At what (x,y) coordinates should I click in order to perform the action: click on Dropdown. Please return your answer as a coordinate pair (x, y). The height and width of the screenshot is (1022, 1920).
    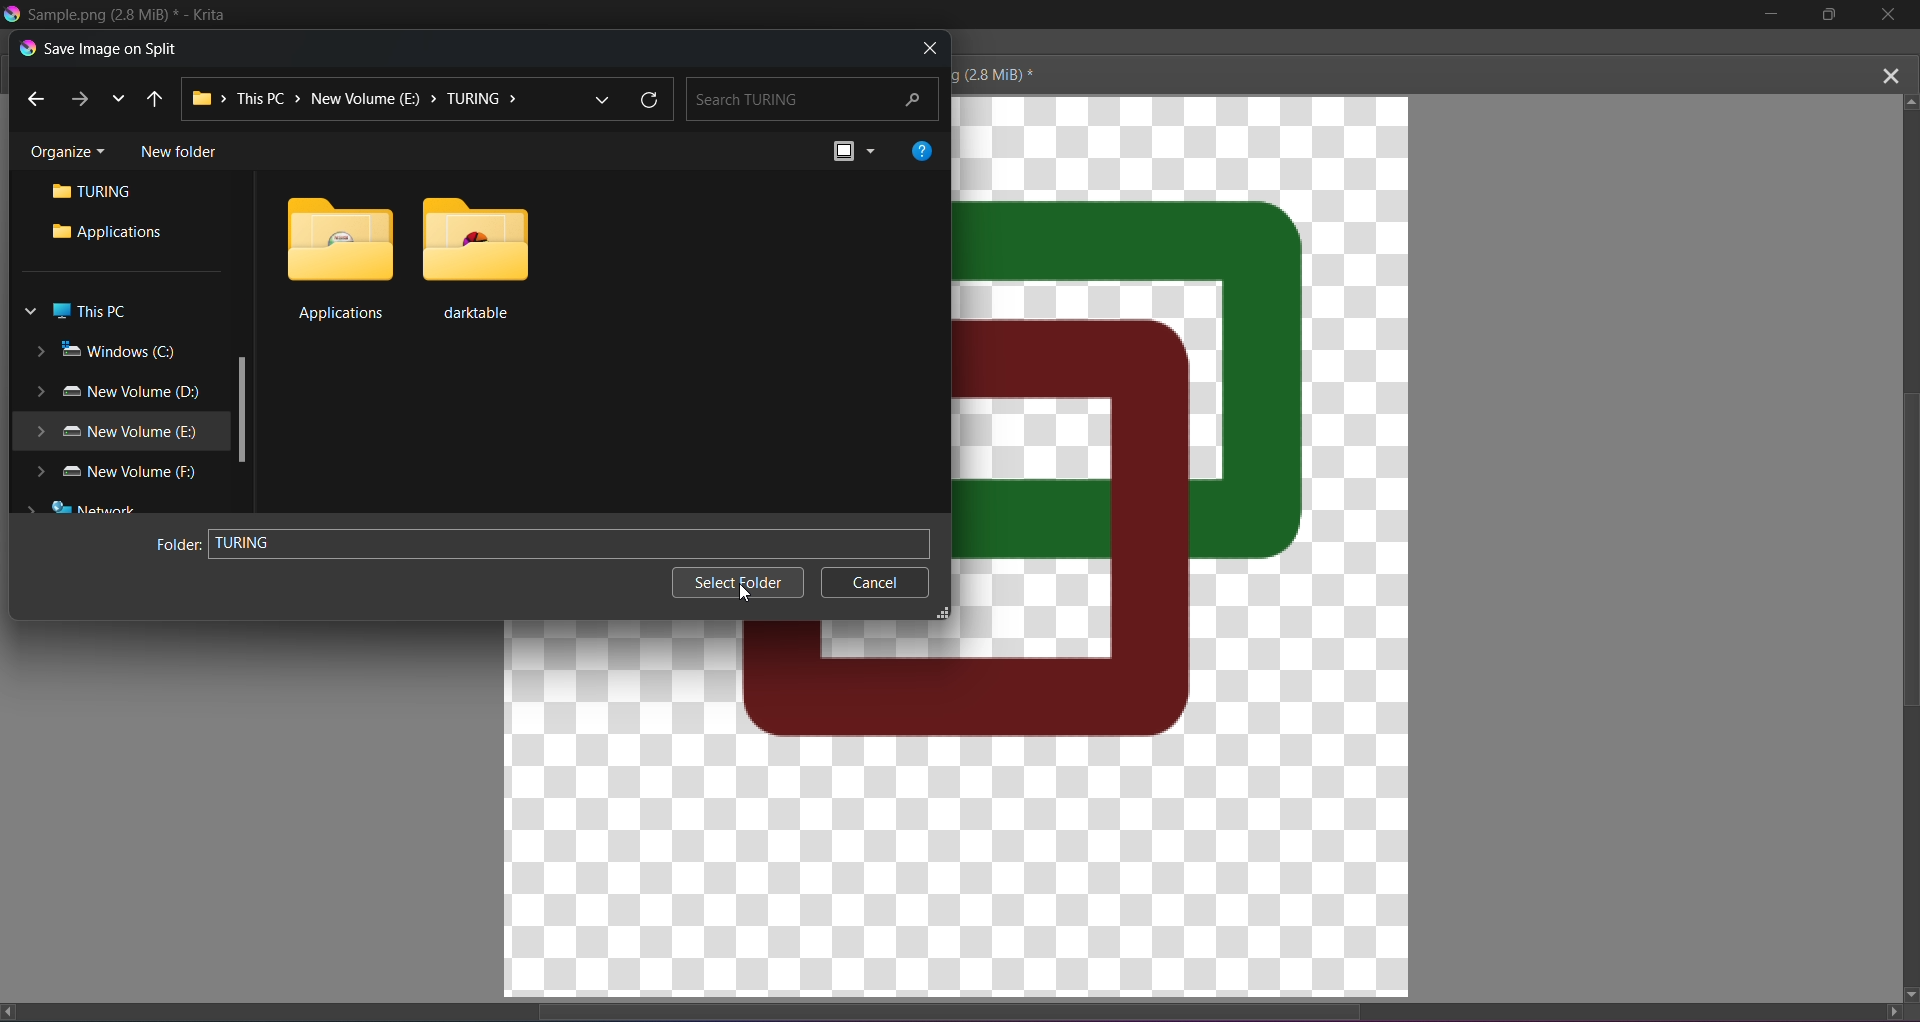
    Looking at the image, I should click on (120, 99).